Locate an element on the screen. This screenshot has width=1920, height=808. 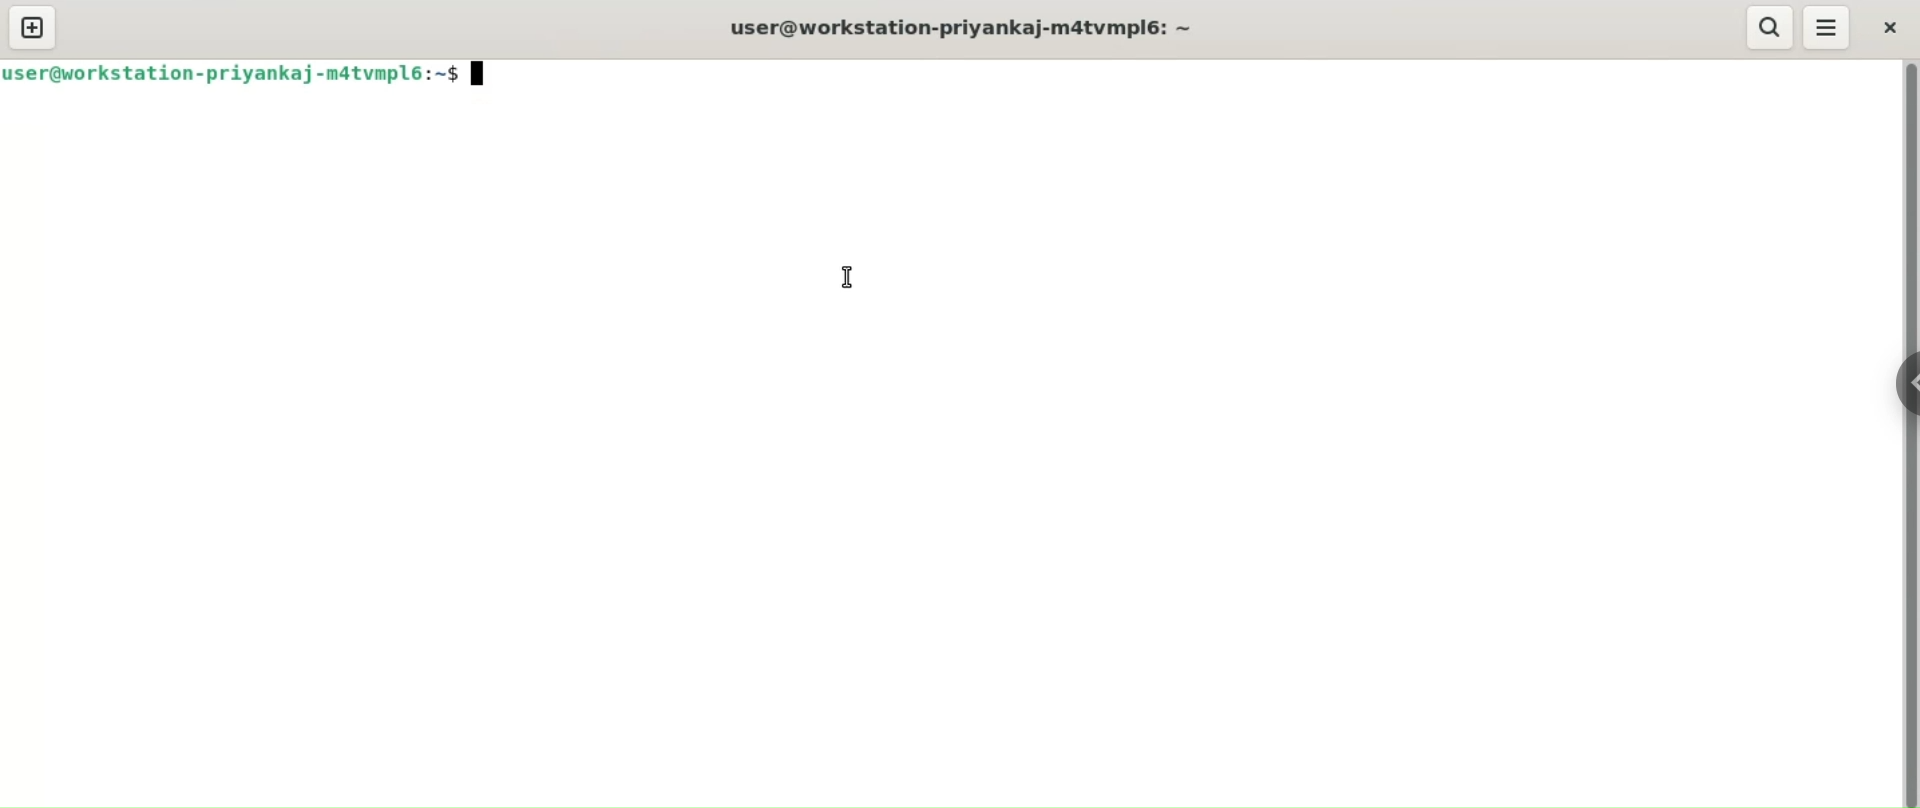
menu is located at coordinates (1828, 29).